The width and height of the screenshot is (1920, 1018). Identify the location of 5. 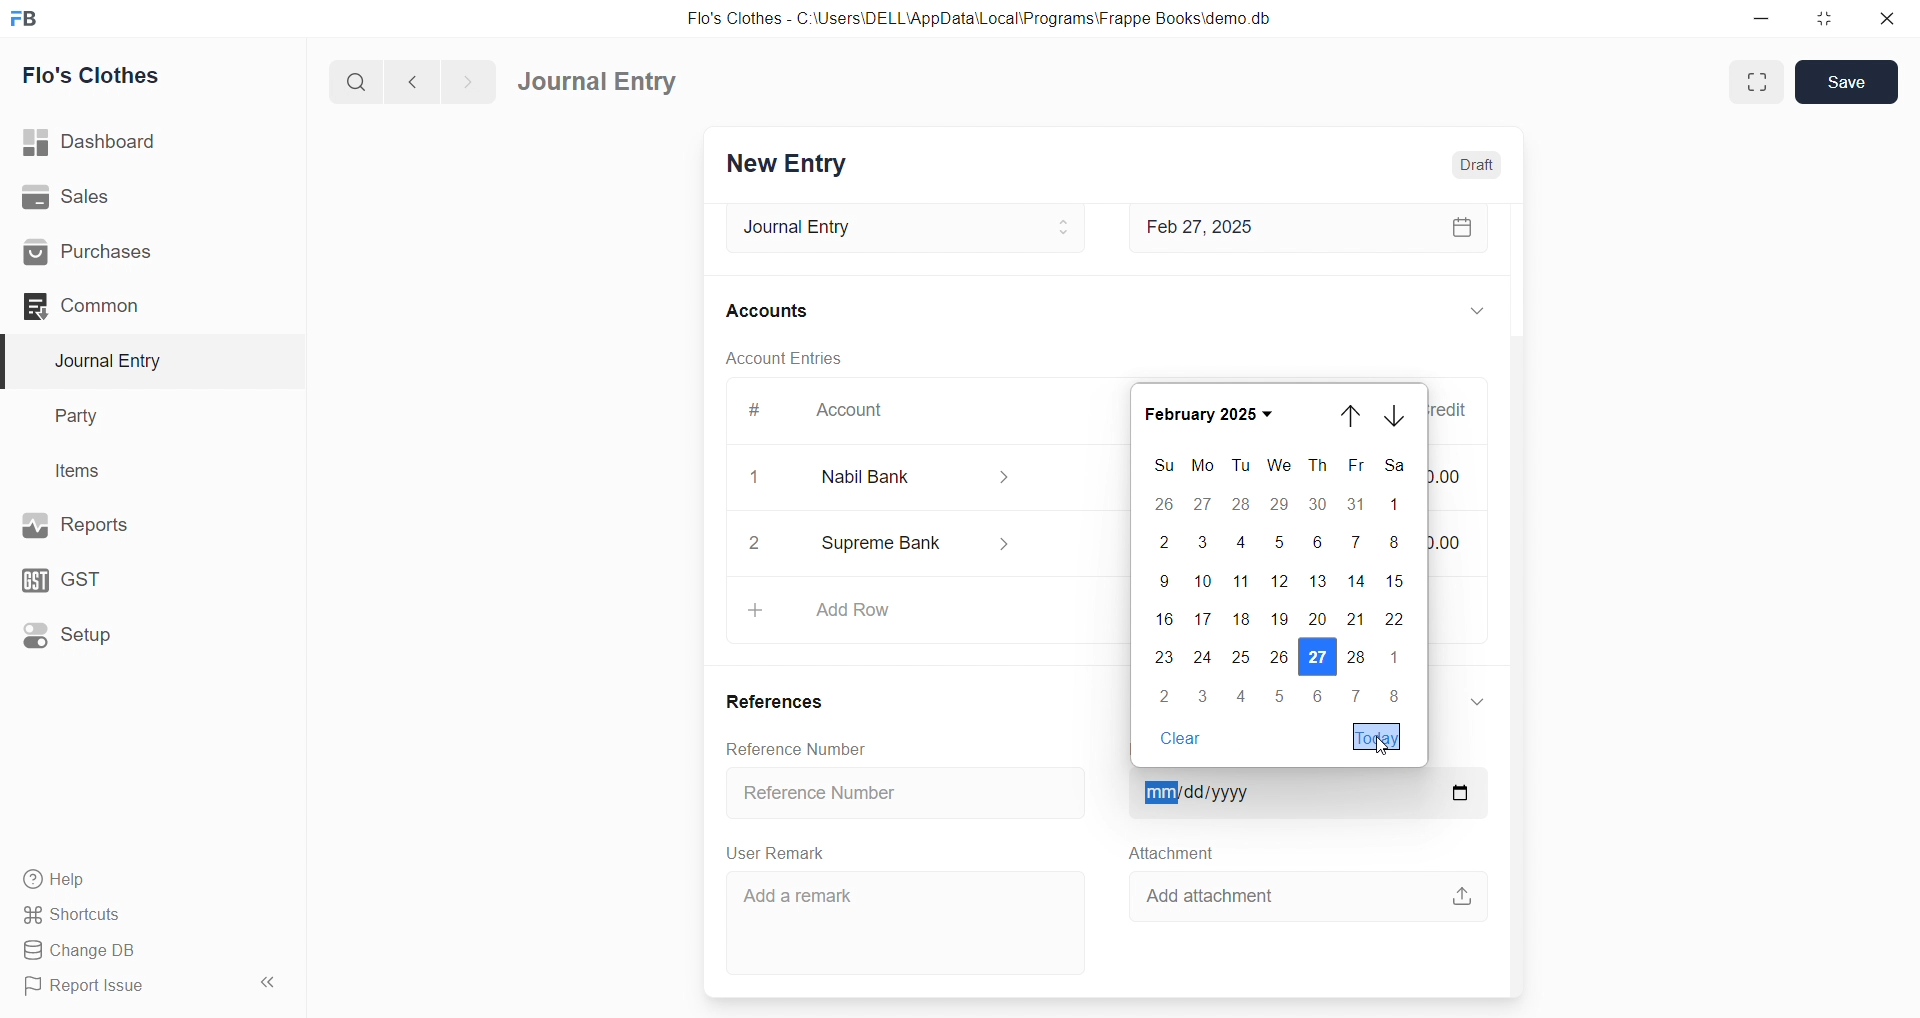
(1276, 544).